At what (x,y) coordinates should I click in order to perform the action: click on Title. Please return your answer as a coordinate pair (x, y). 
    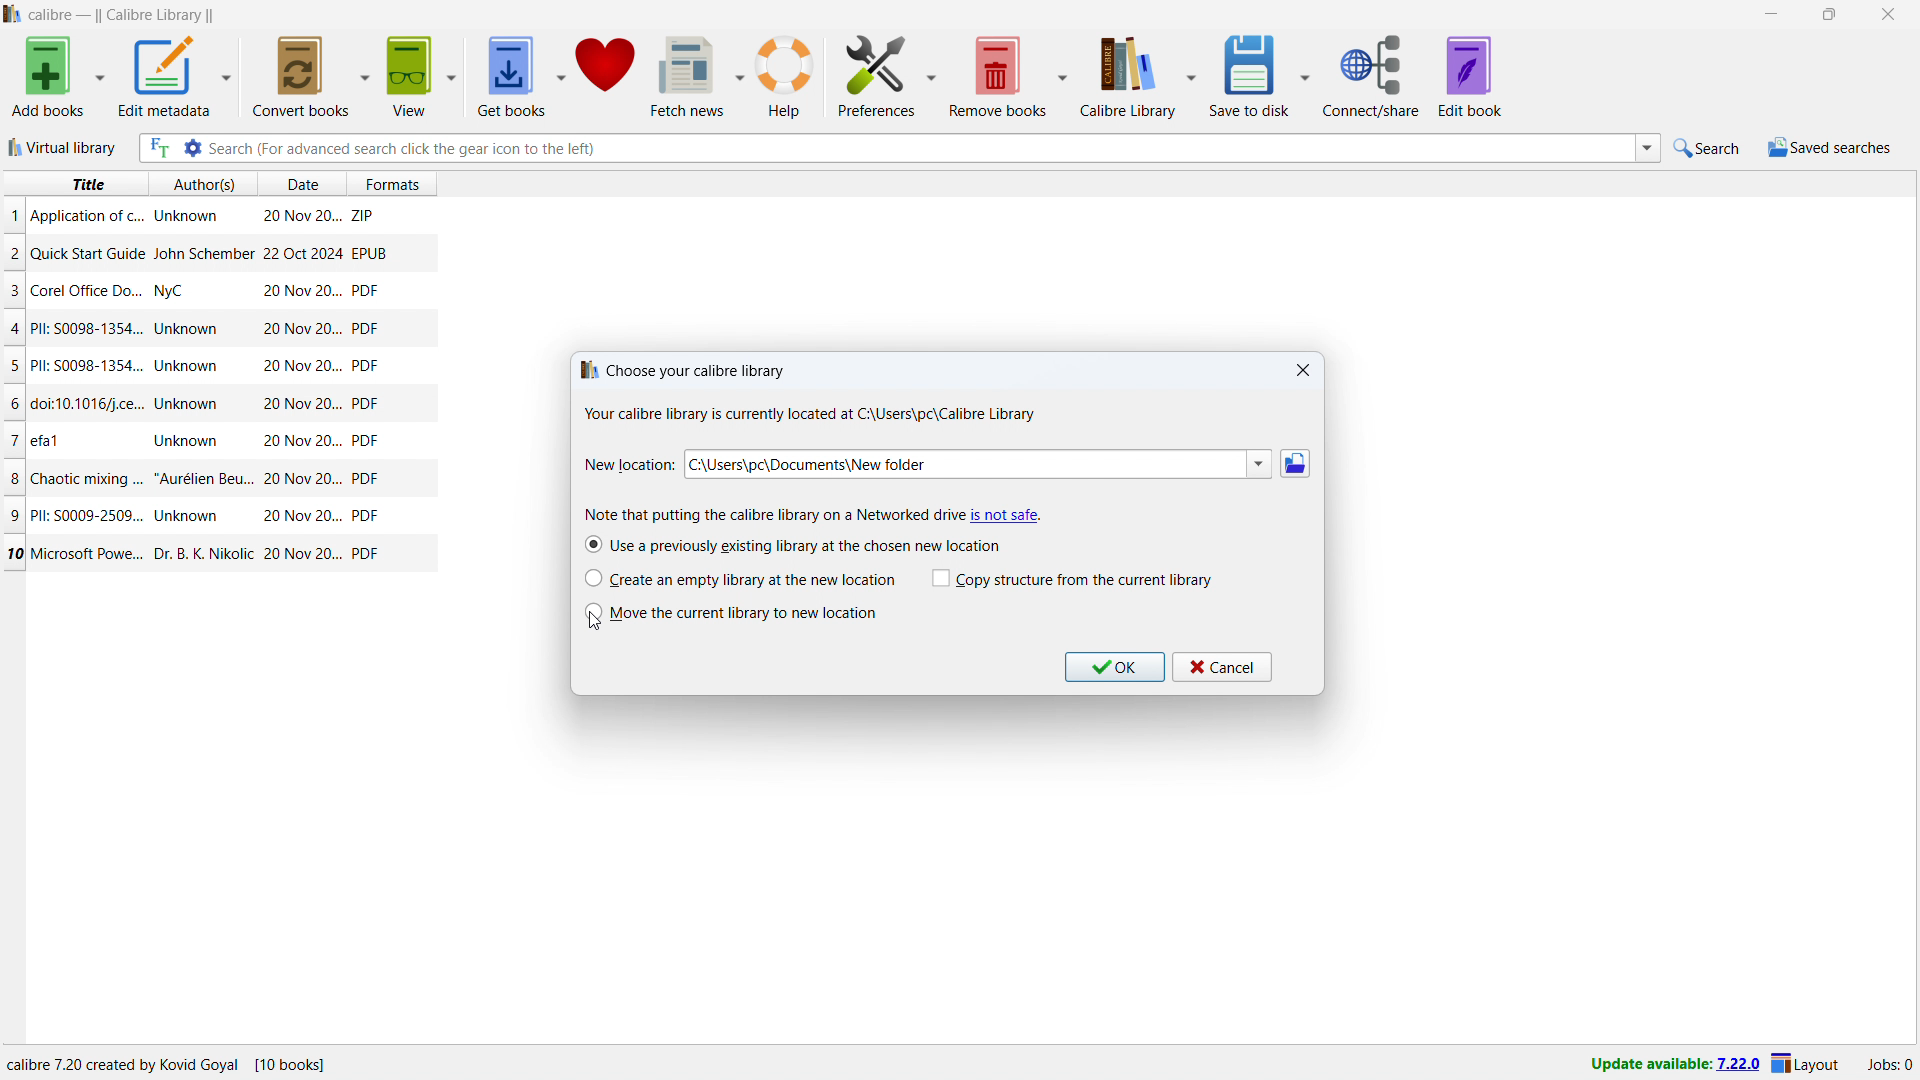
    Looking at the image, I should click on (90, 405).